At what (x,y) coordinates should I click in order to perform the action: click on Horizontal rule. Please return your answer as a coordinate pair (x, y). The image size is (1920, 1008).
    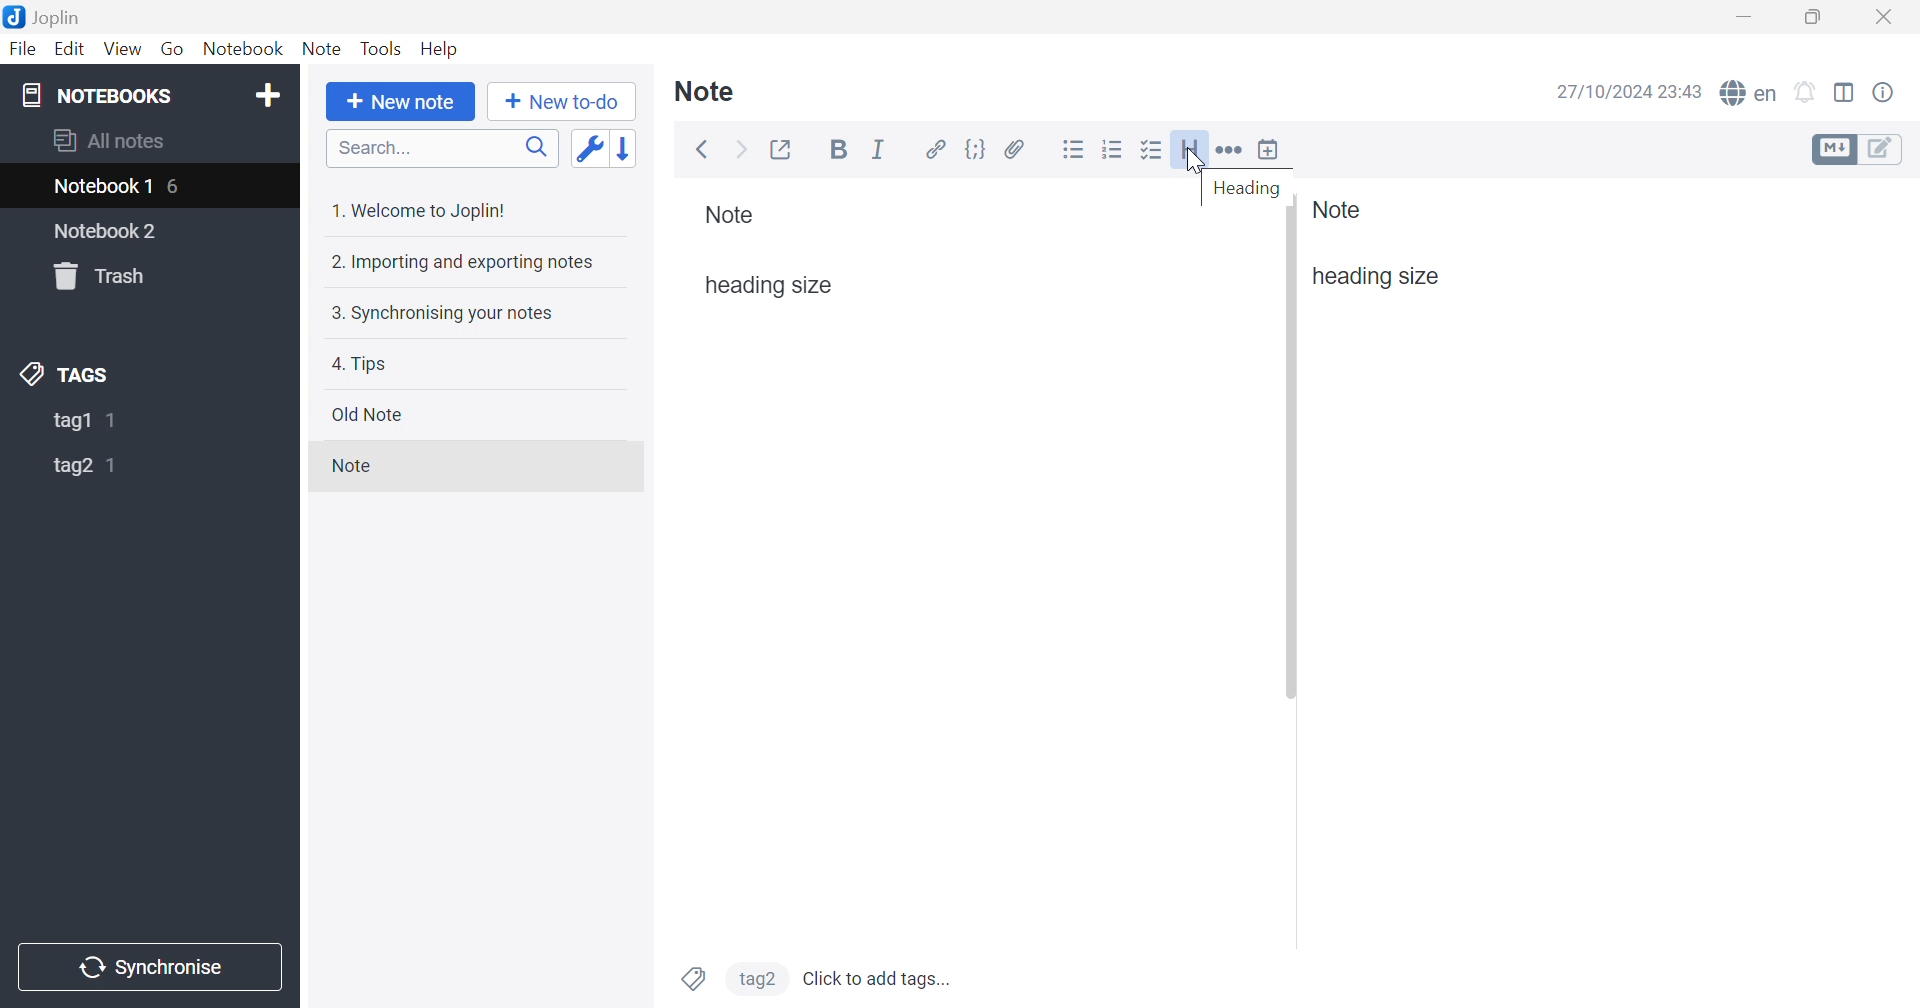
    Looking at the image, I should click on (1230, 151).